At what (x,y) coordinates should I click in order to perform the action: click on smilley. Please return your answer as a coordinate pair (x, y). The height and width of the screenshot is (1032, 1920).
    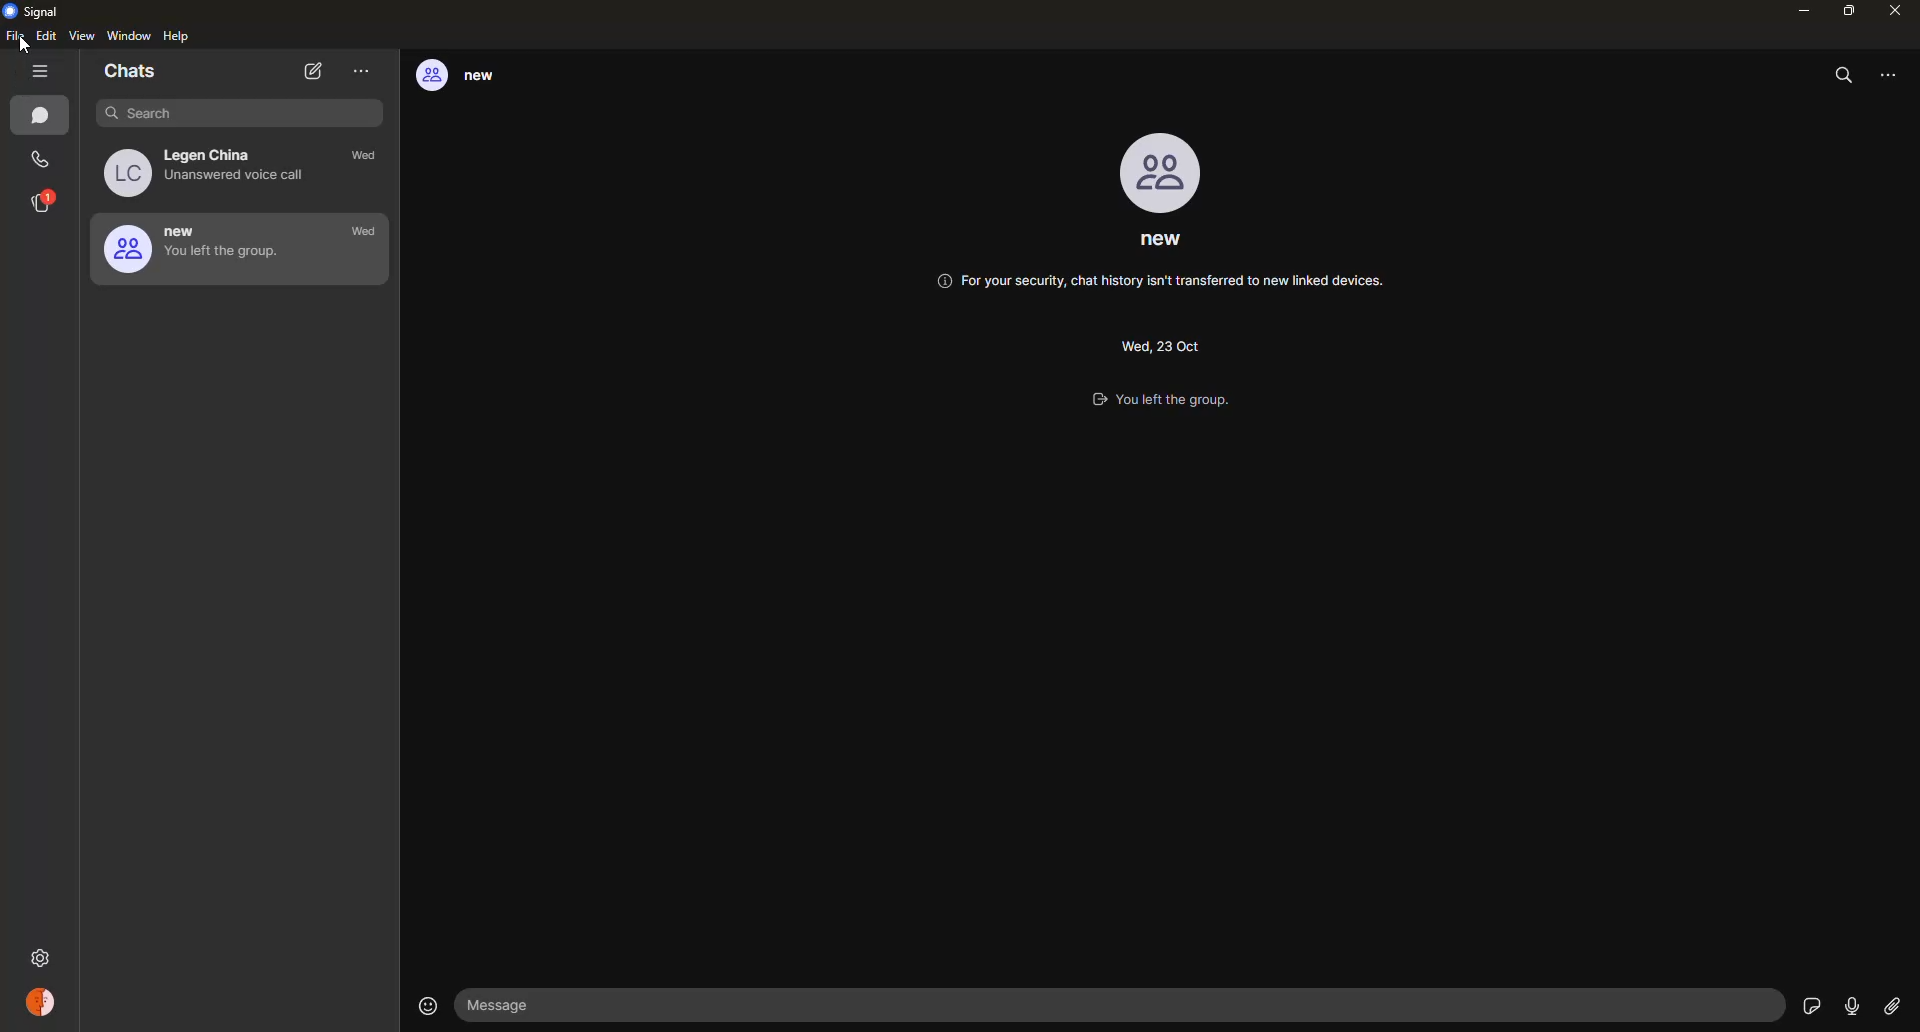
    Looking at the image, I should click on (424, 1005).